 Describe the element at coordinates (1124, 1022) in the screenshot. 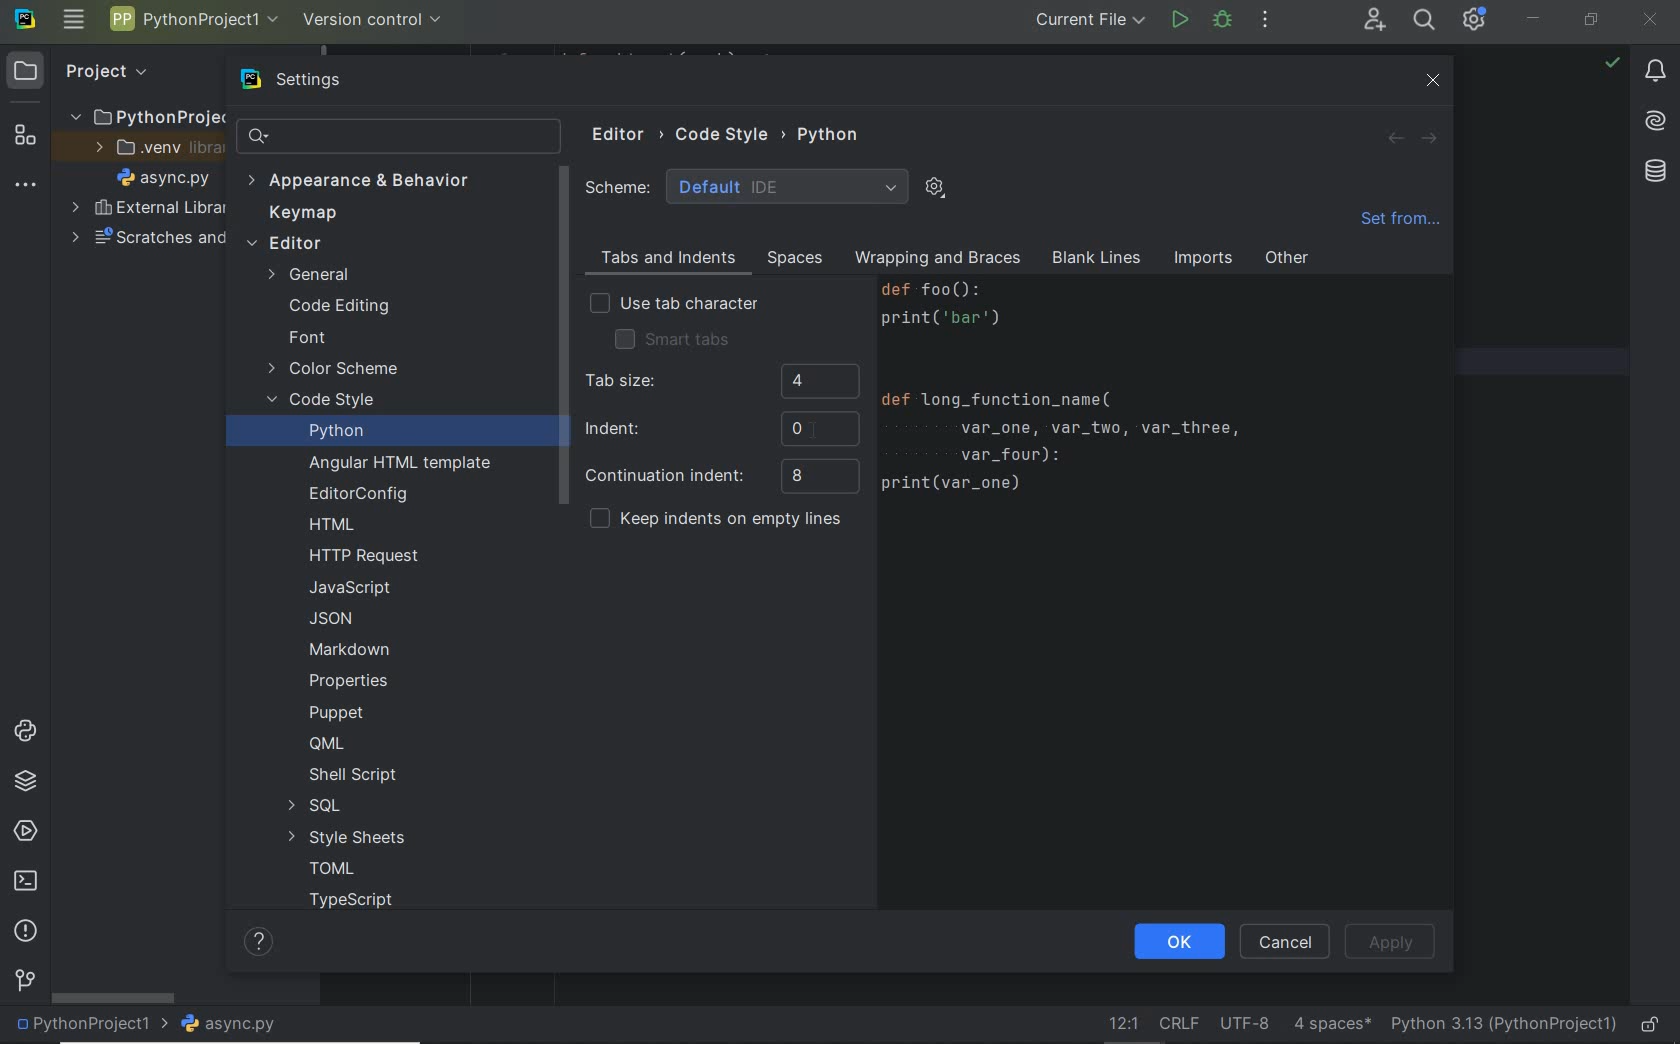

I see `go to line` at that location.